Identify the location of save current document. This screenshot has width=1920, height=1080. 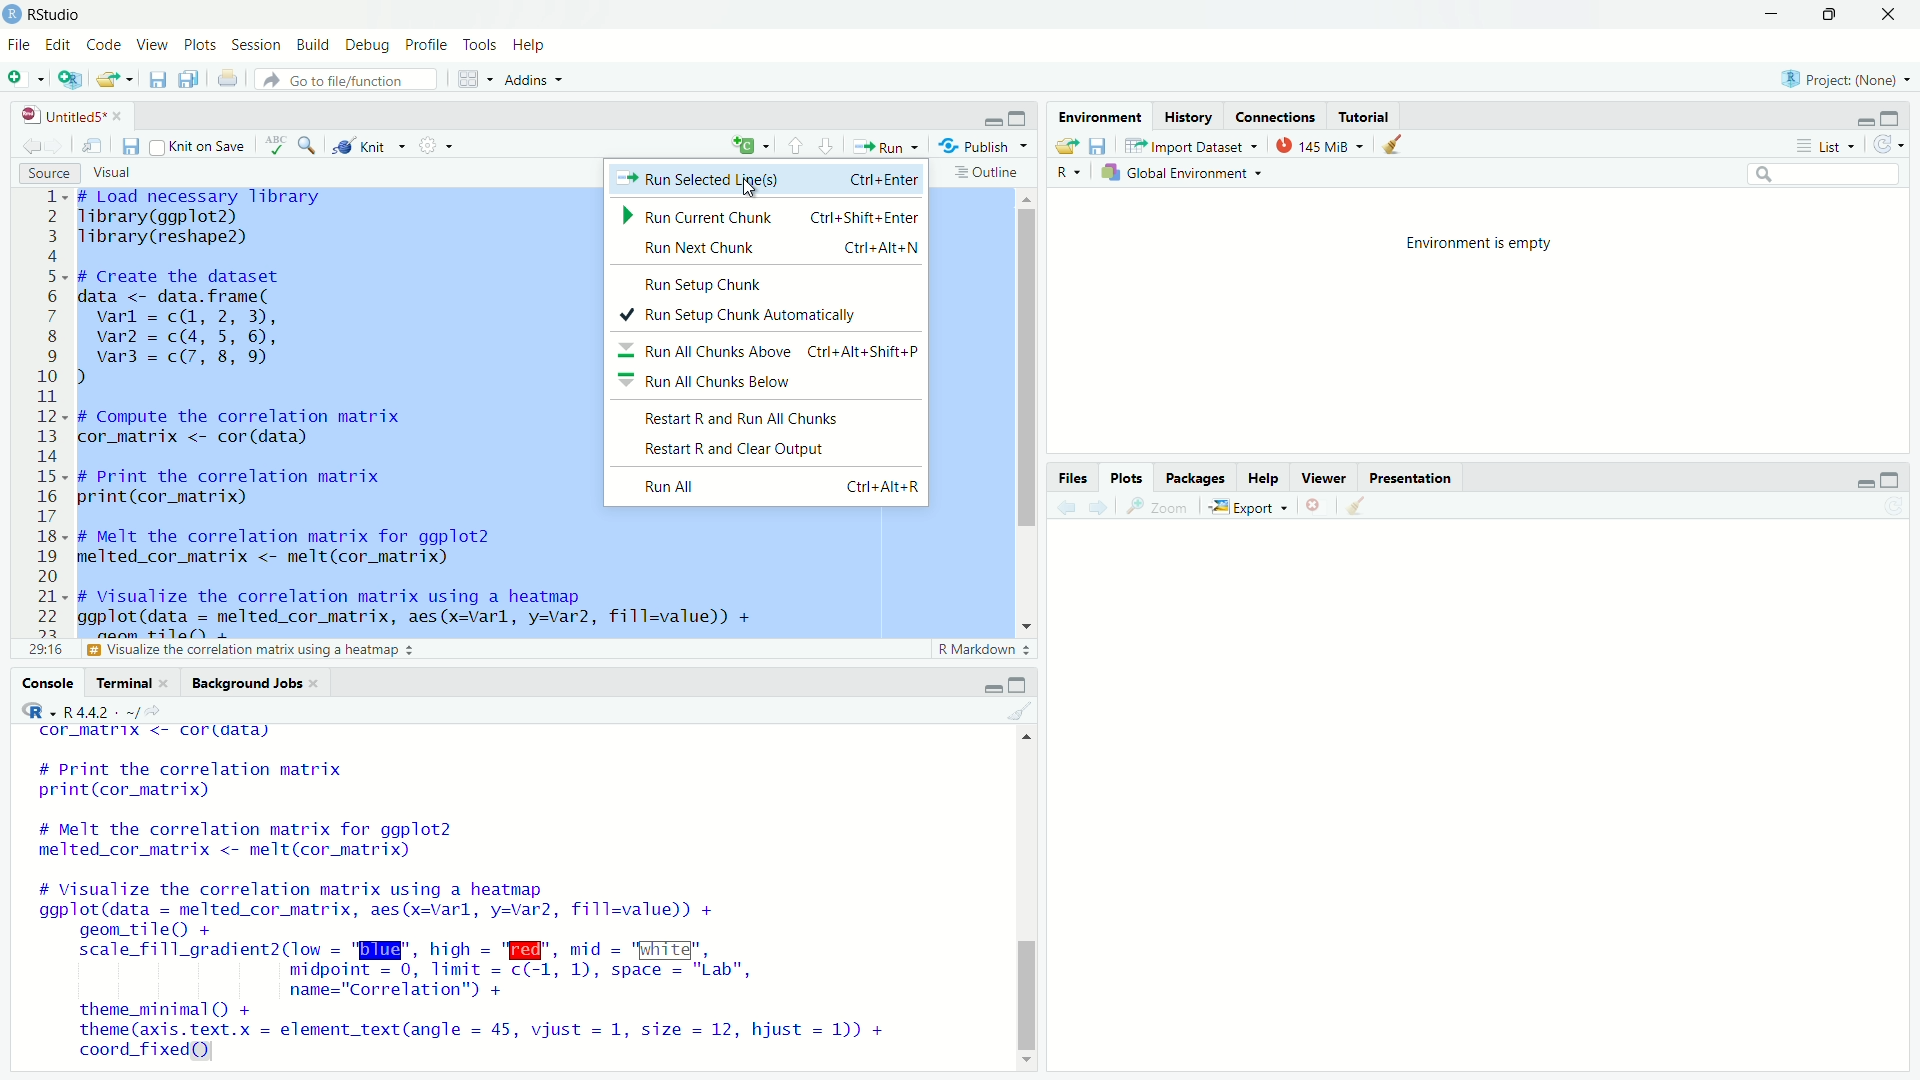
(132, 147).